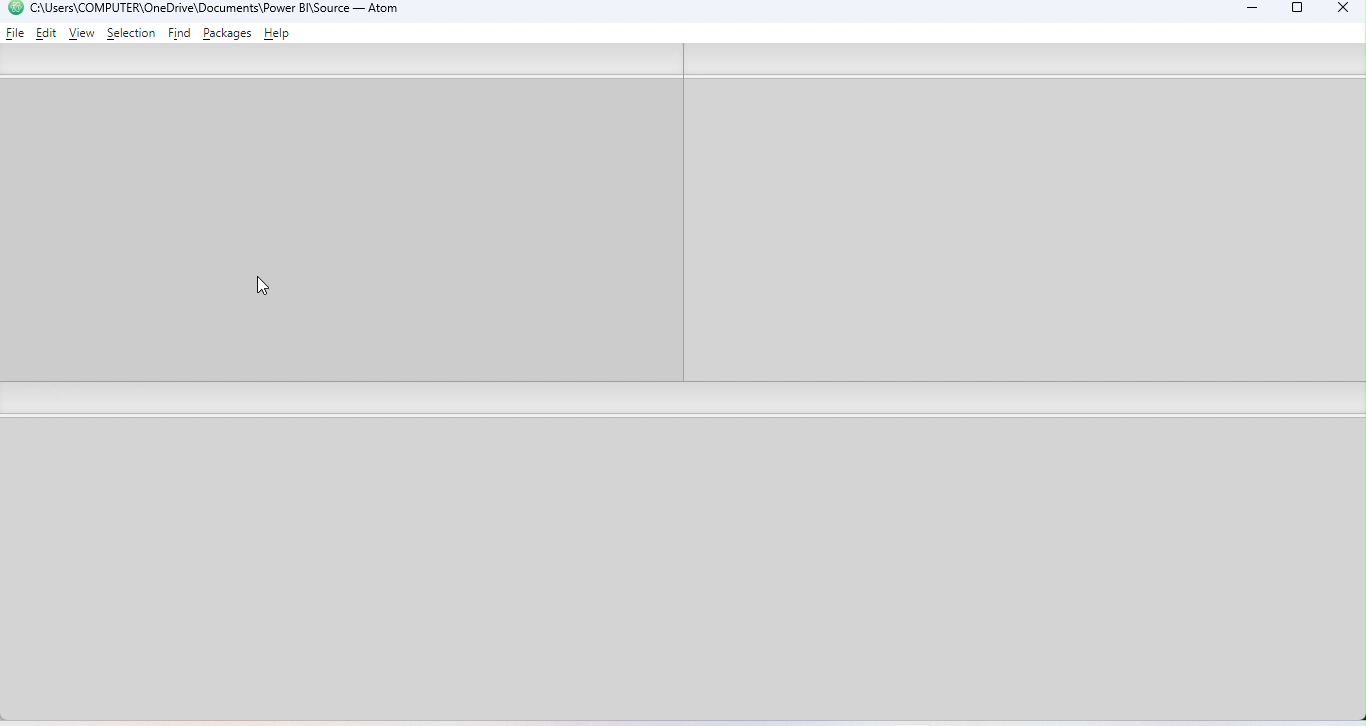 This screenshot has width=1366, height=726. What do you see at coordinates (1338, 10) in the screenshot?
I see `Close` at bounding box center [1338, 10].